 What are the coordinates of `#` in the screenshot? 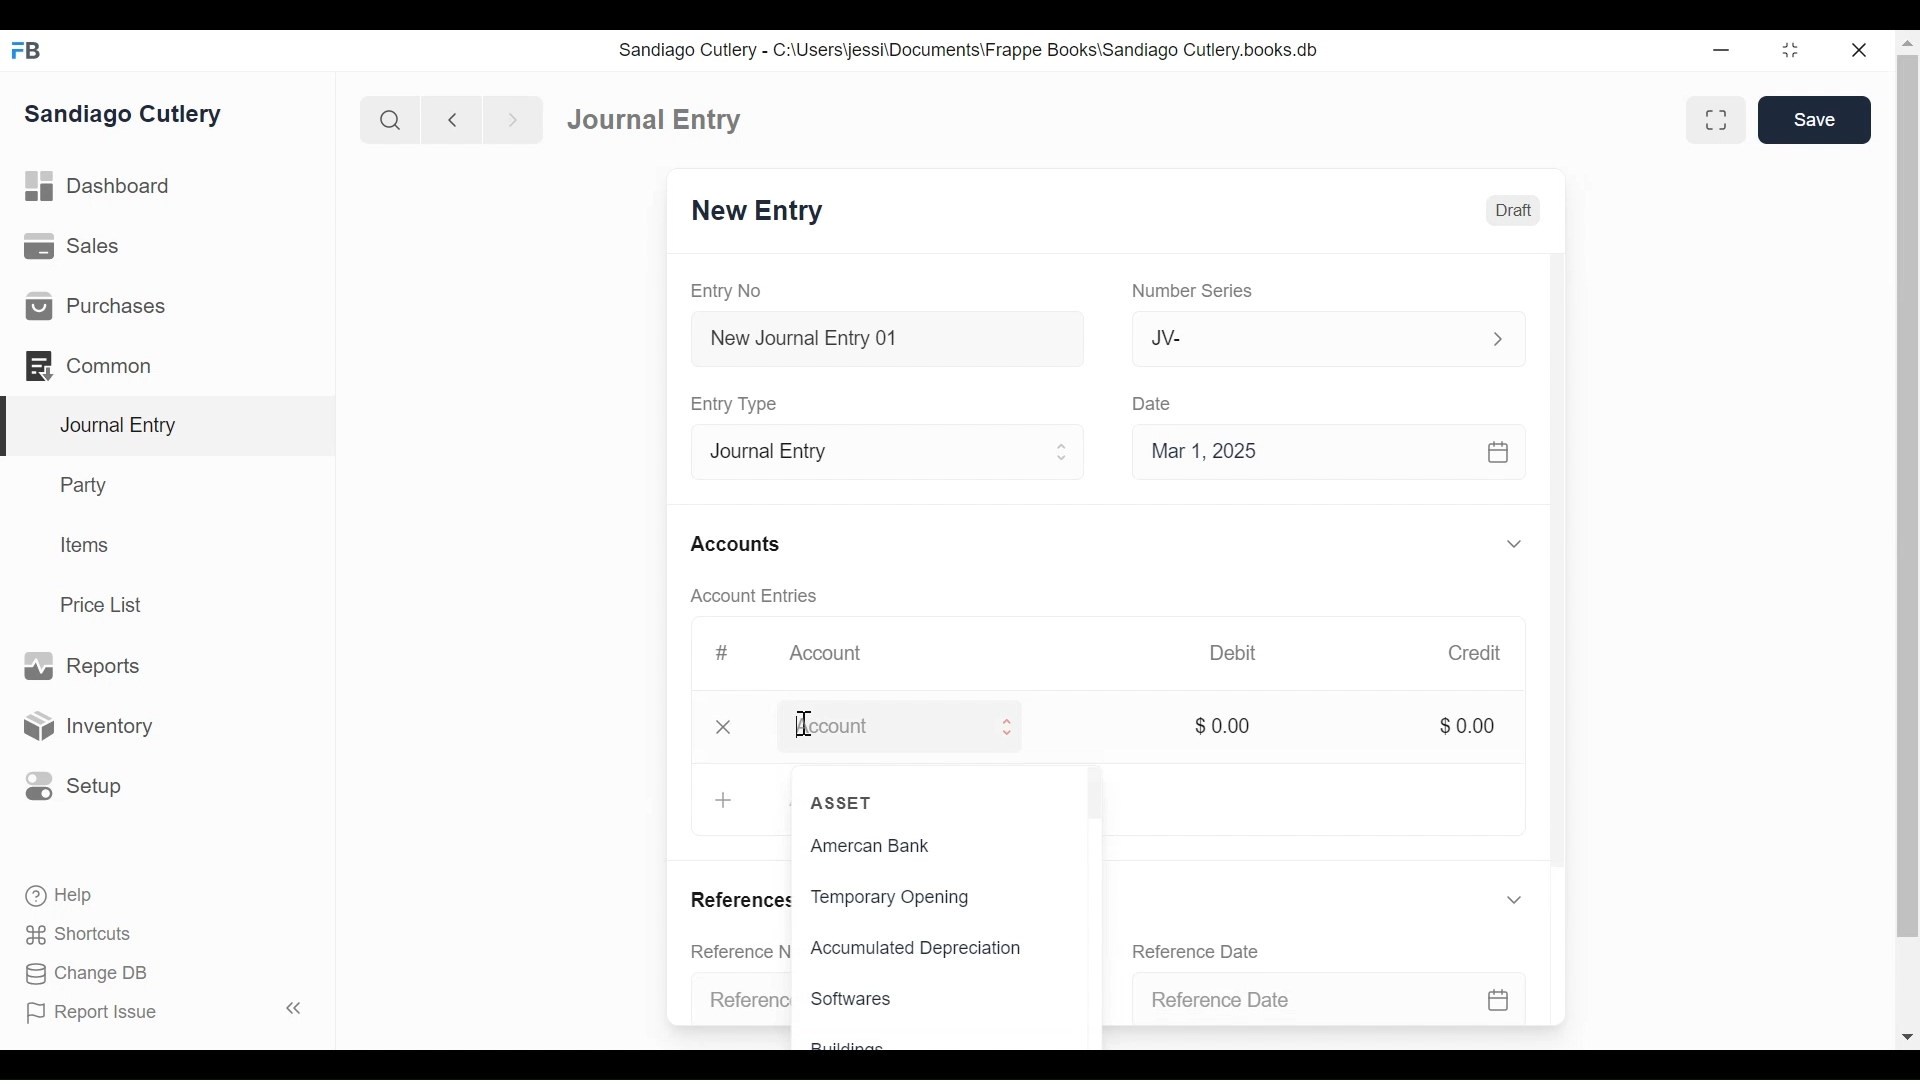 It's located at (728, 653).